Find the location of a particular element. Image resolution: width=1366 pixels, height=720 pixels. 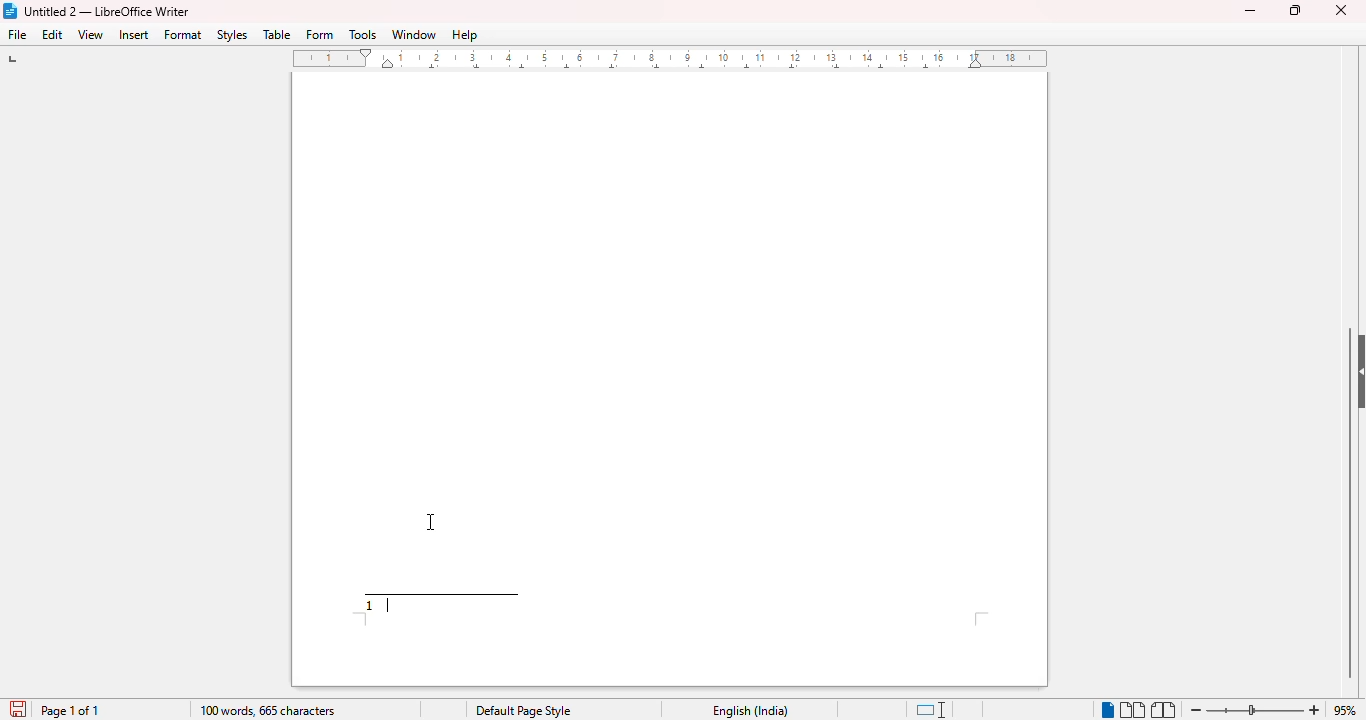

form is located at coordinates (320, 35).